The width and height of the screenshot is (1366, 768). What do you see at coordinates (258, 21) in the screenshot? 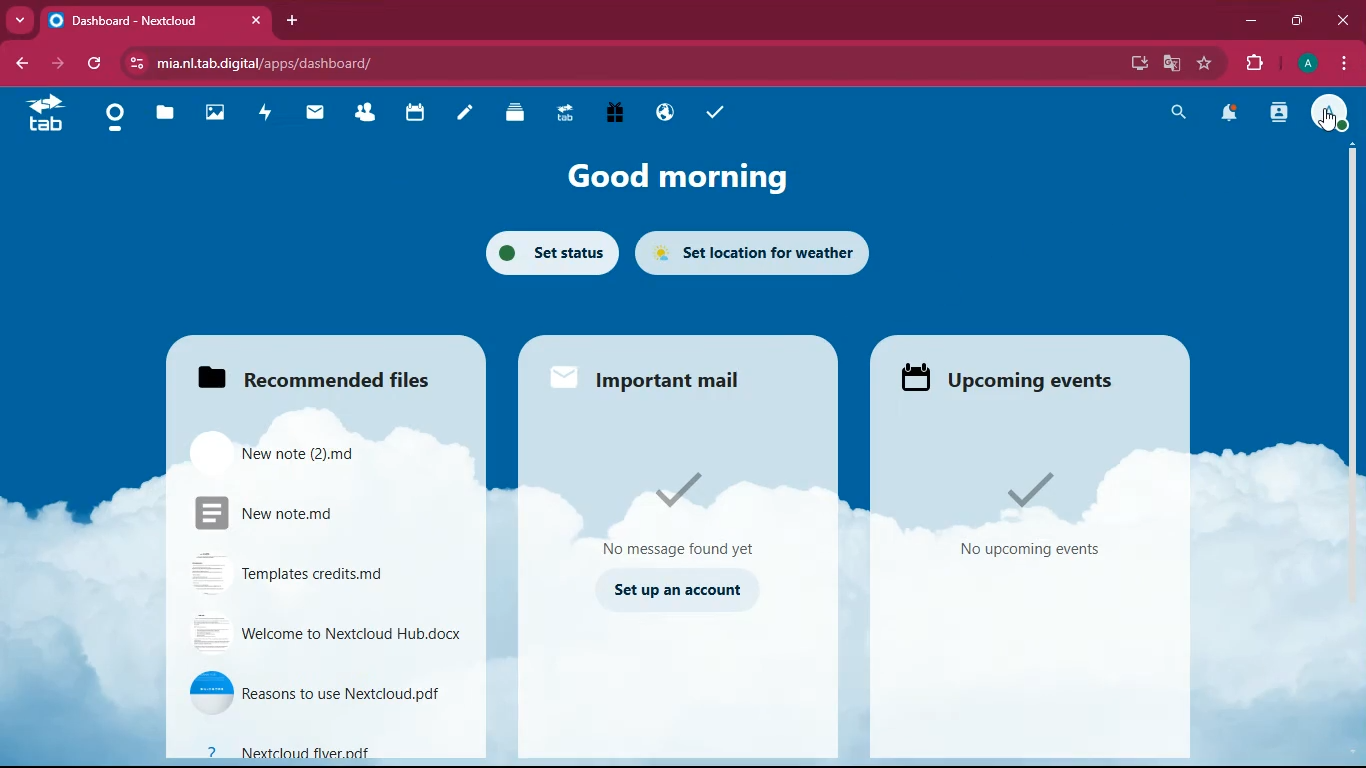
I see `close` at bounding box center [258, 21].